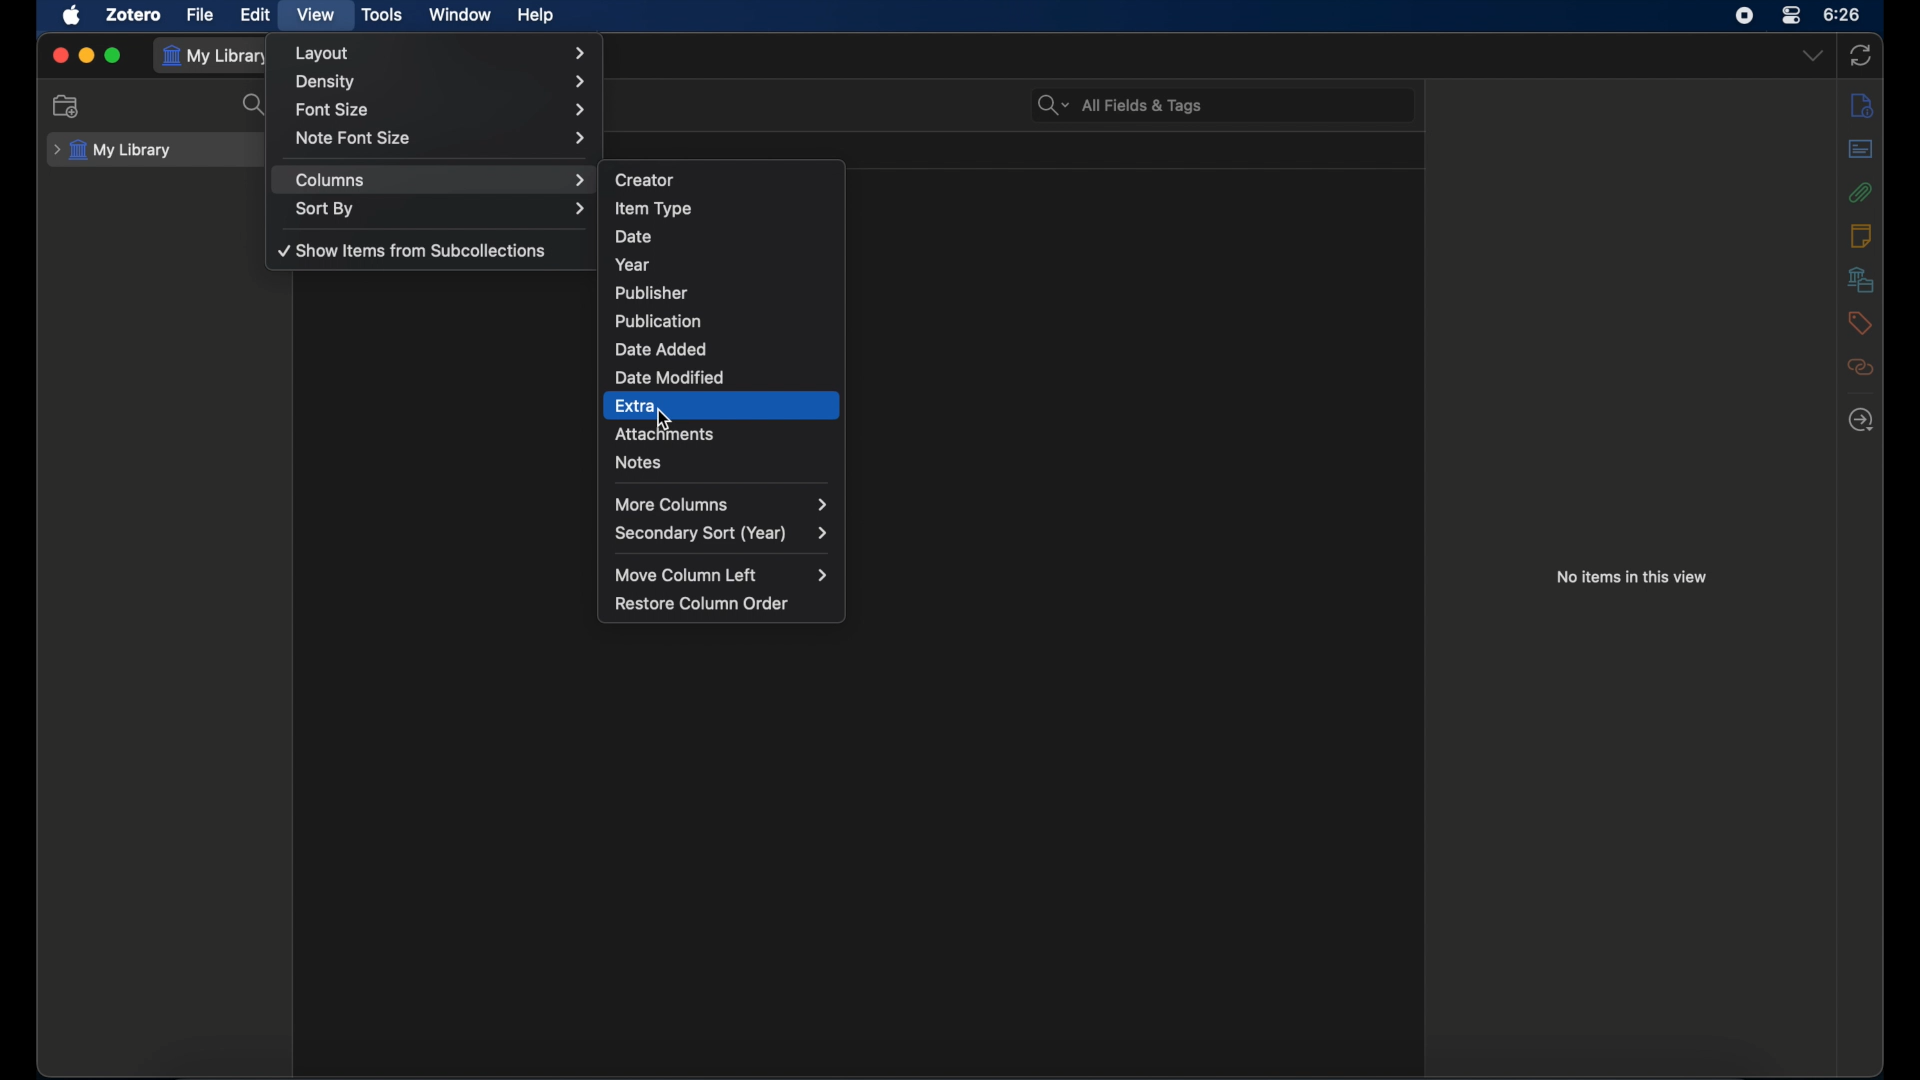 Image resolution: width=1920 pixels, height=1080 pixels. Describe the element at coordinates (1632, 577) in the screenshot. I see `no items in this view` at that location.